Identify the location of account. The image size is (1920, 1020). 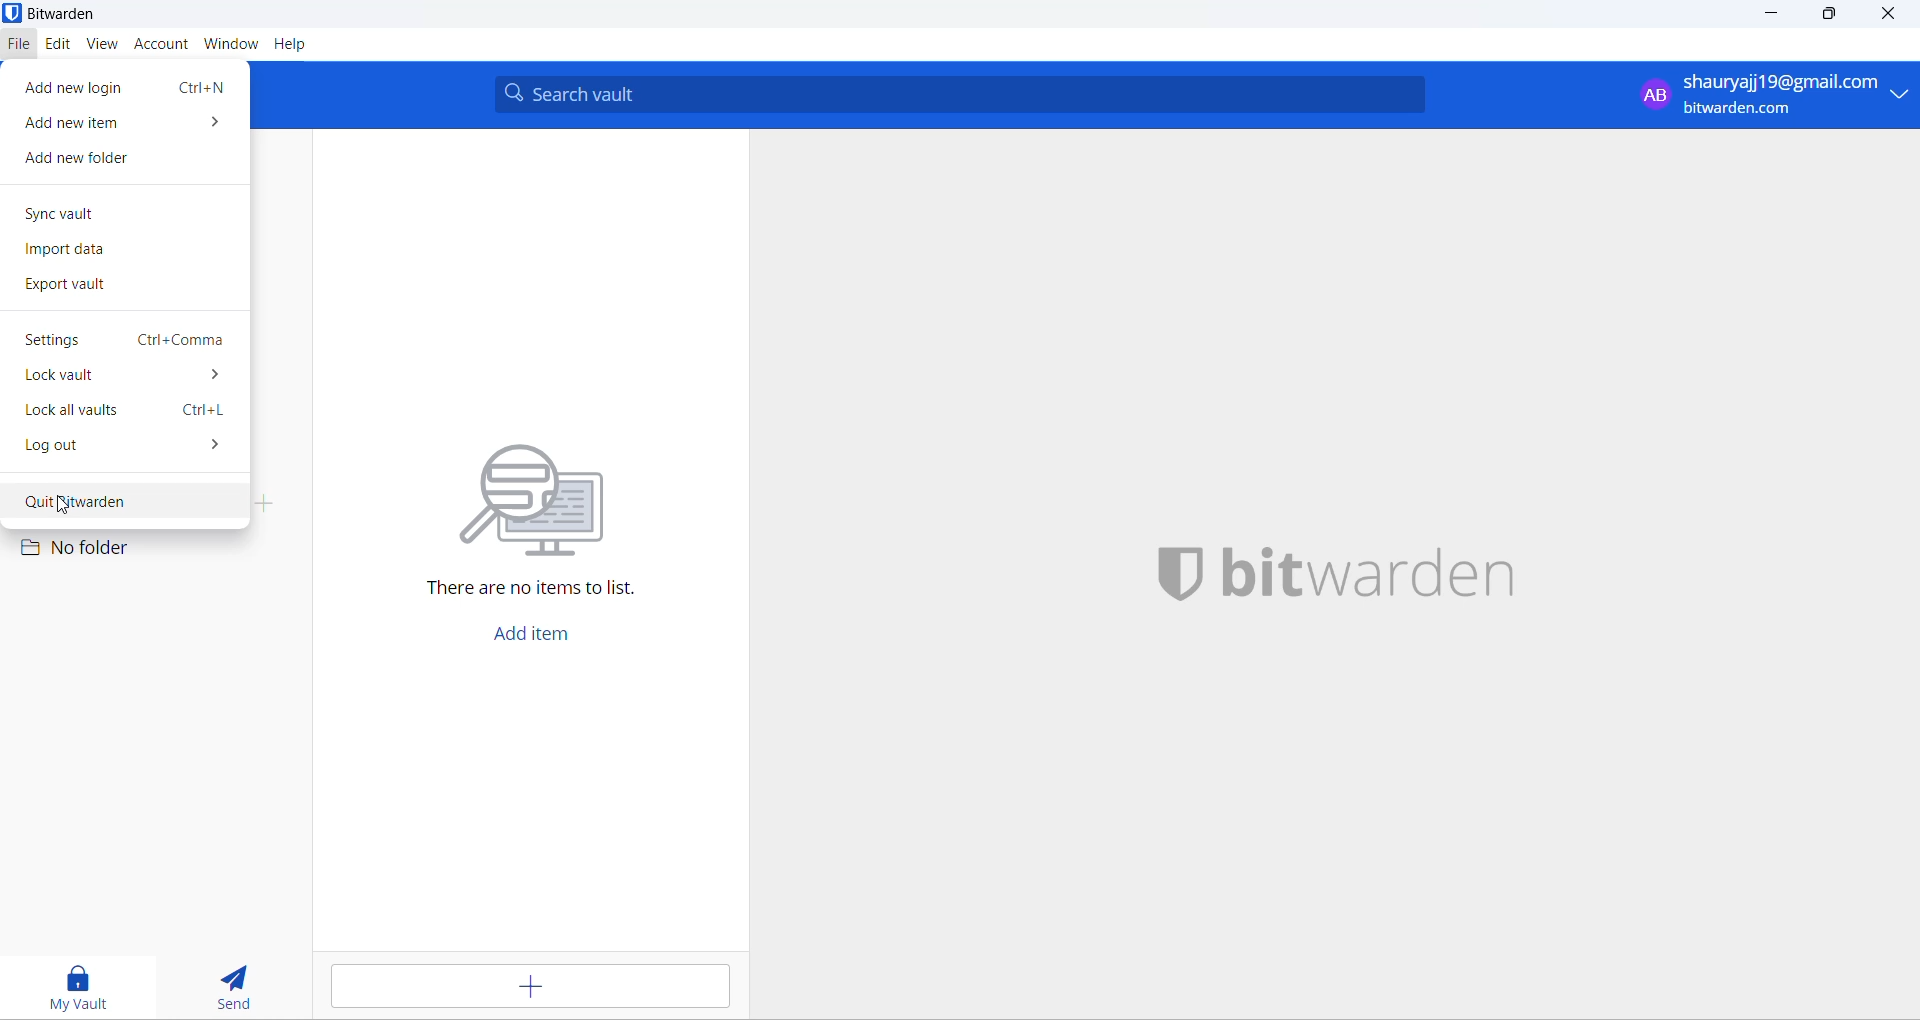
(160, 47).